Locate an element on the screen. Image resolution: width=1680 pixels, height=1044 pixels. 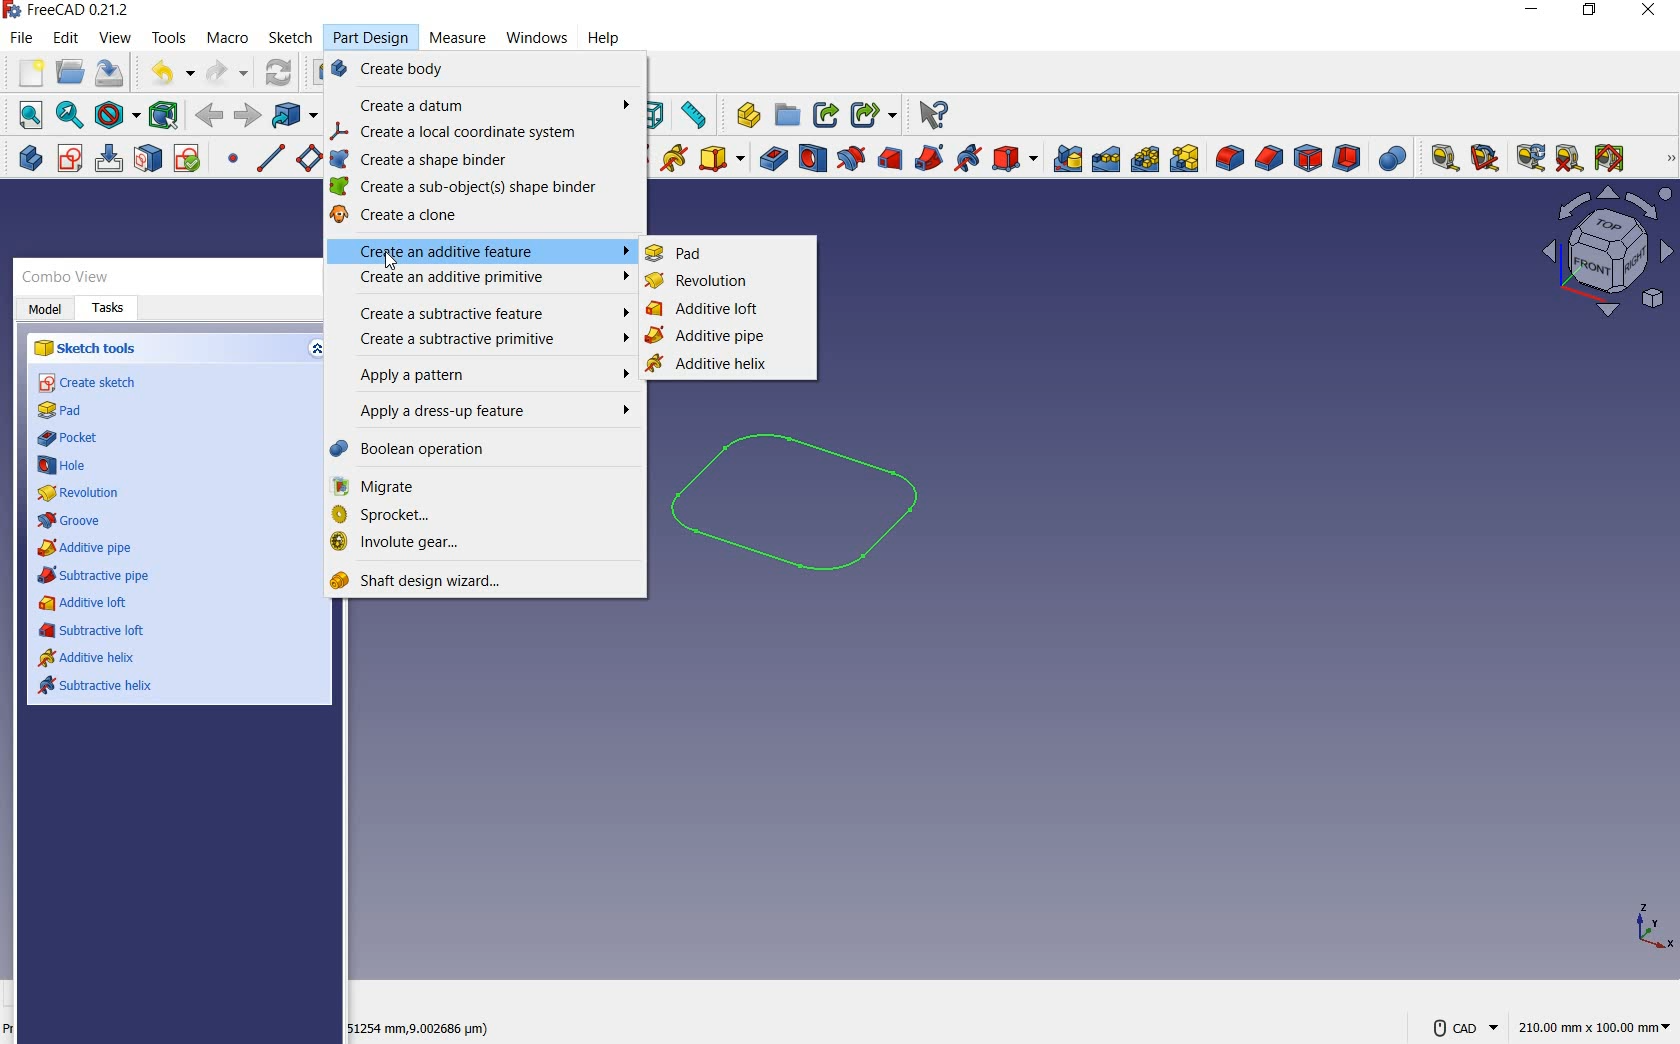
create a sub-object shape binder is located at coordinates (472, 189).